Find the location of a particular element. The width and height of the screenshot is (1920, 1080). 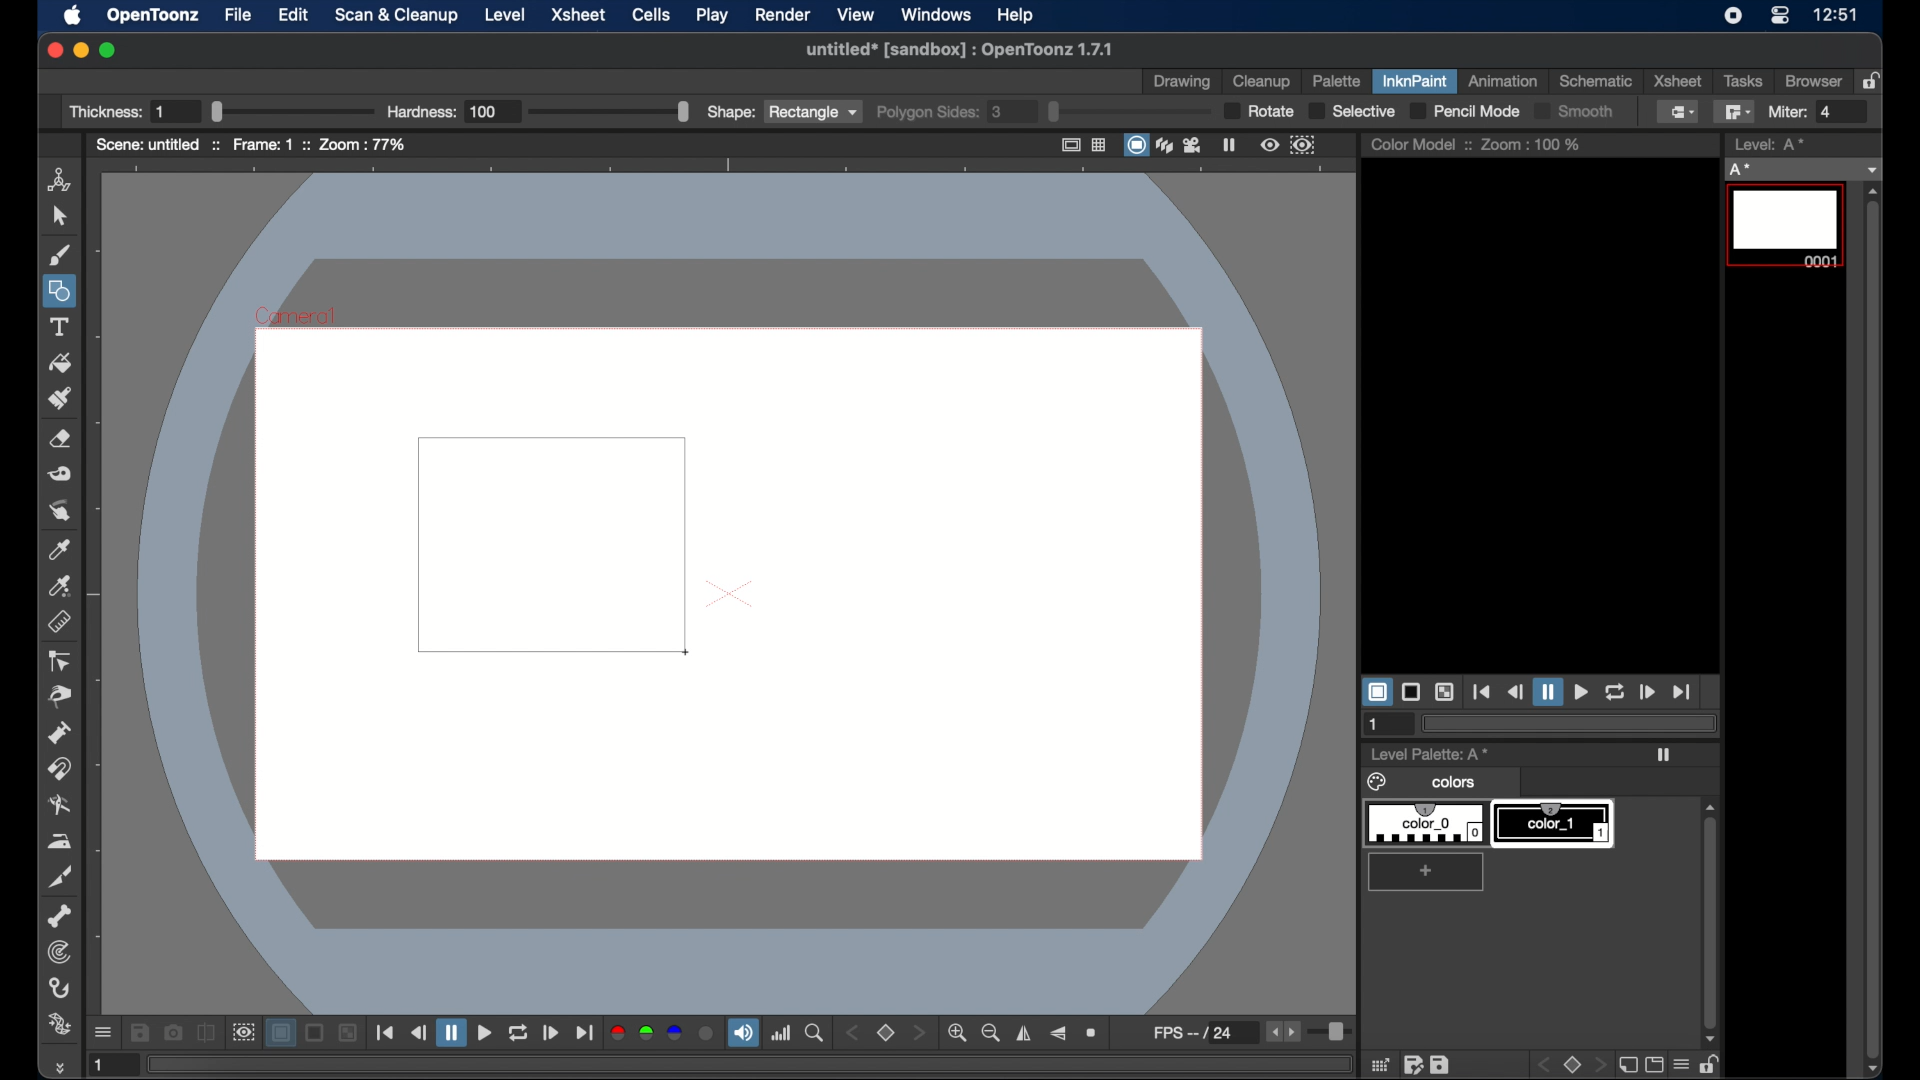

rewind is located at coordinates (1514, 692).